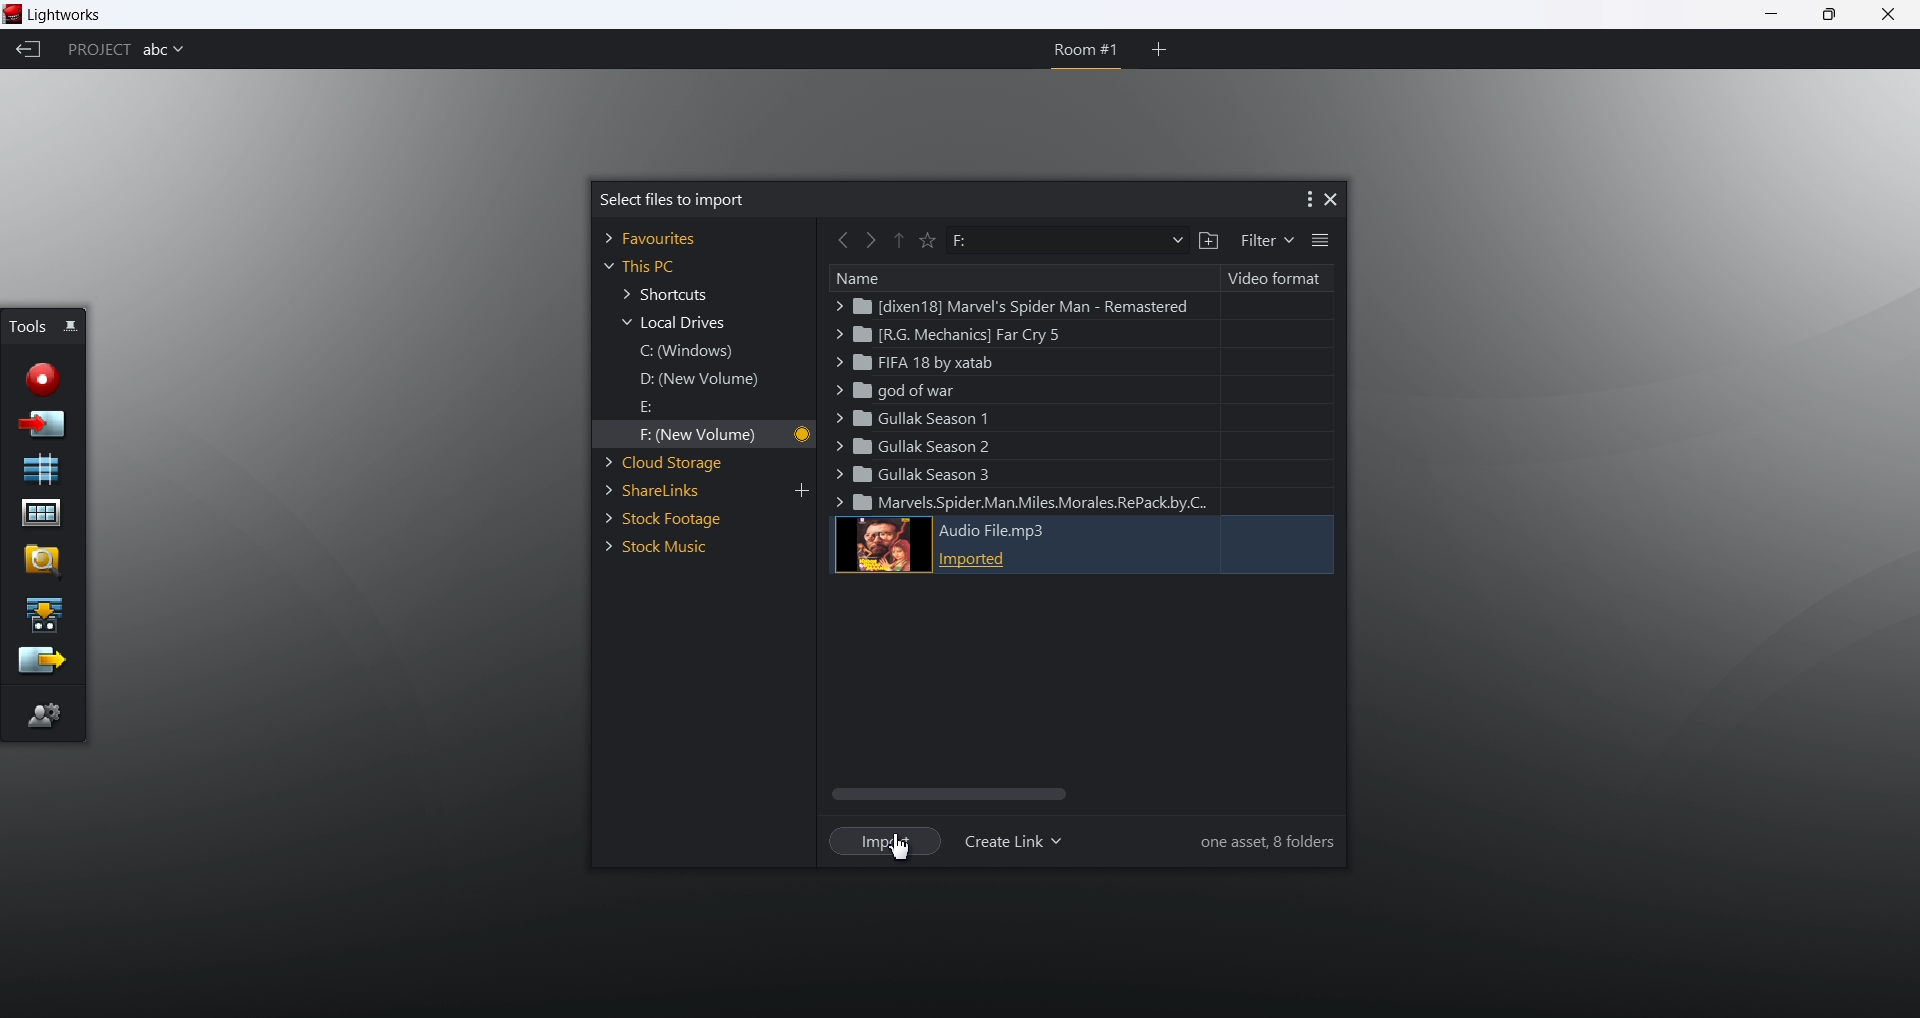  Describe the element at coordinates (74, 17) in the screenshot. I see `lightworks` at that location.